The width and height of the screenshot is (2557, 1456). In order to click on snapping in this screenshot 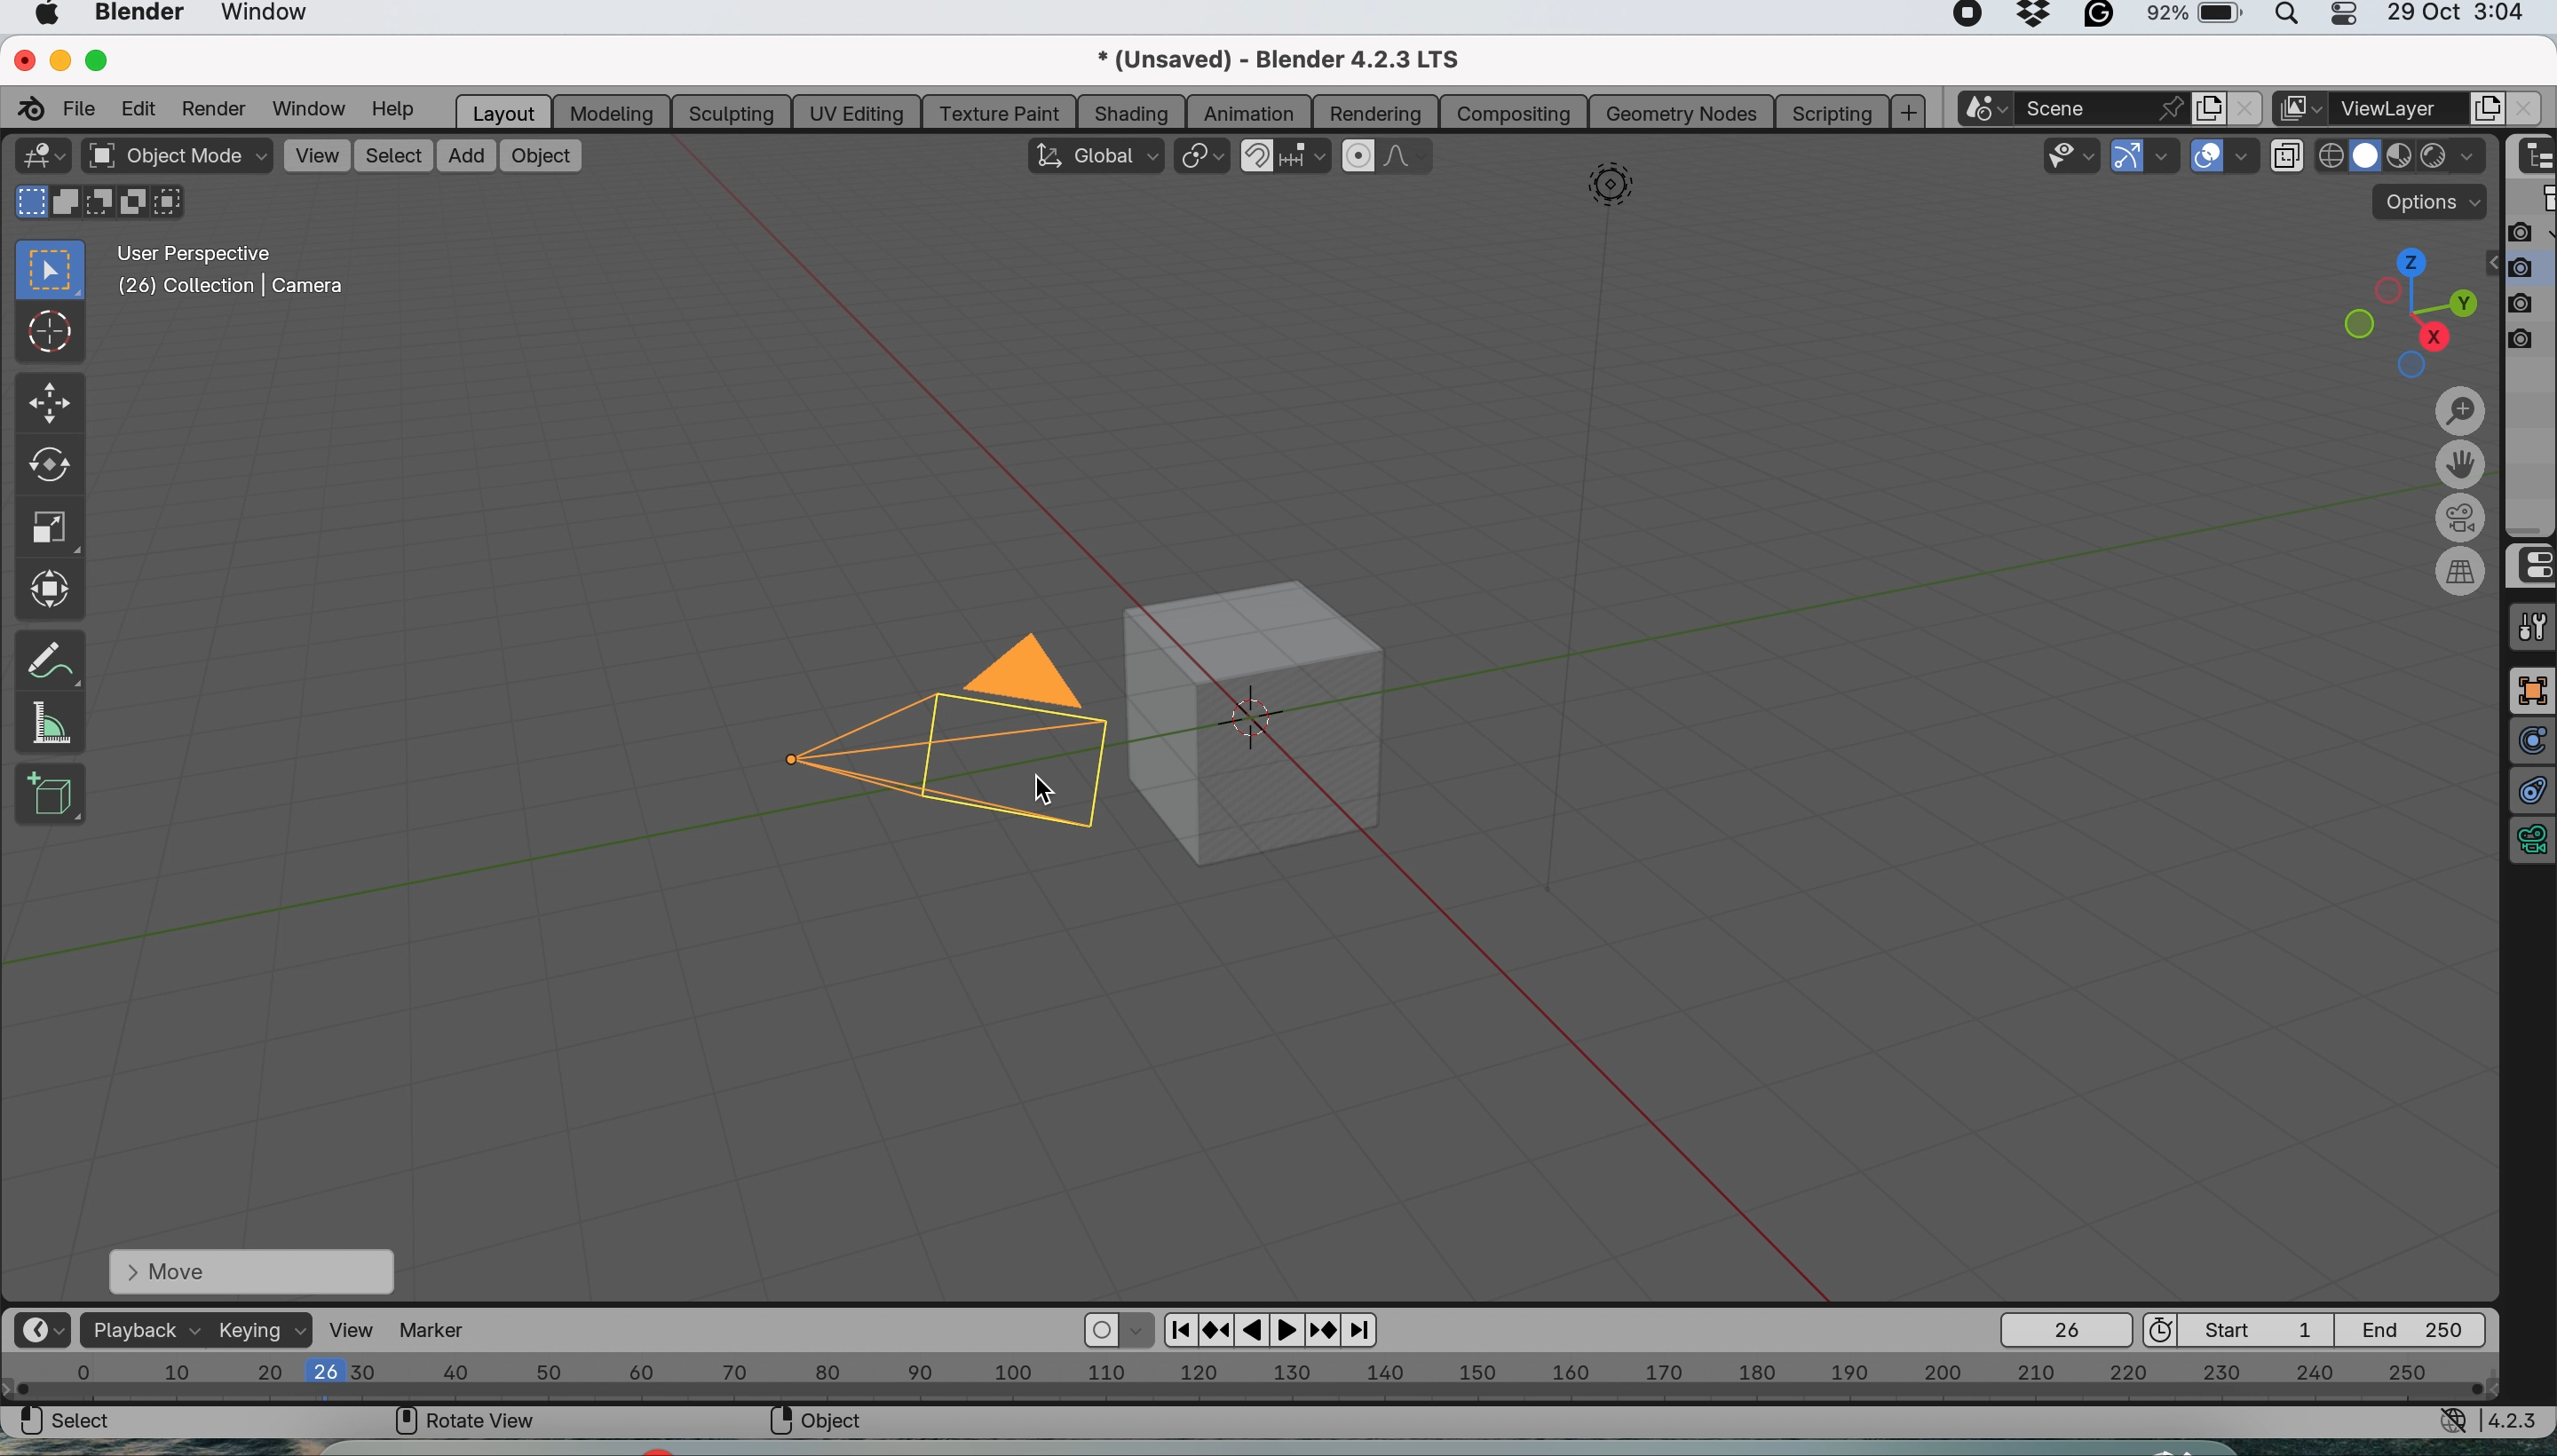, I will do `click(1307, 158)`.